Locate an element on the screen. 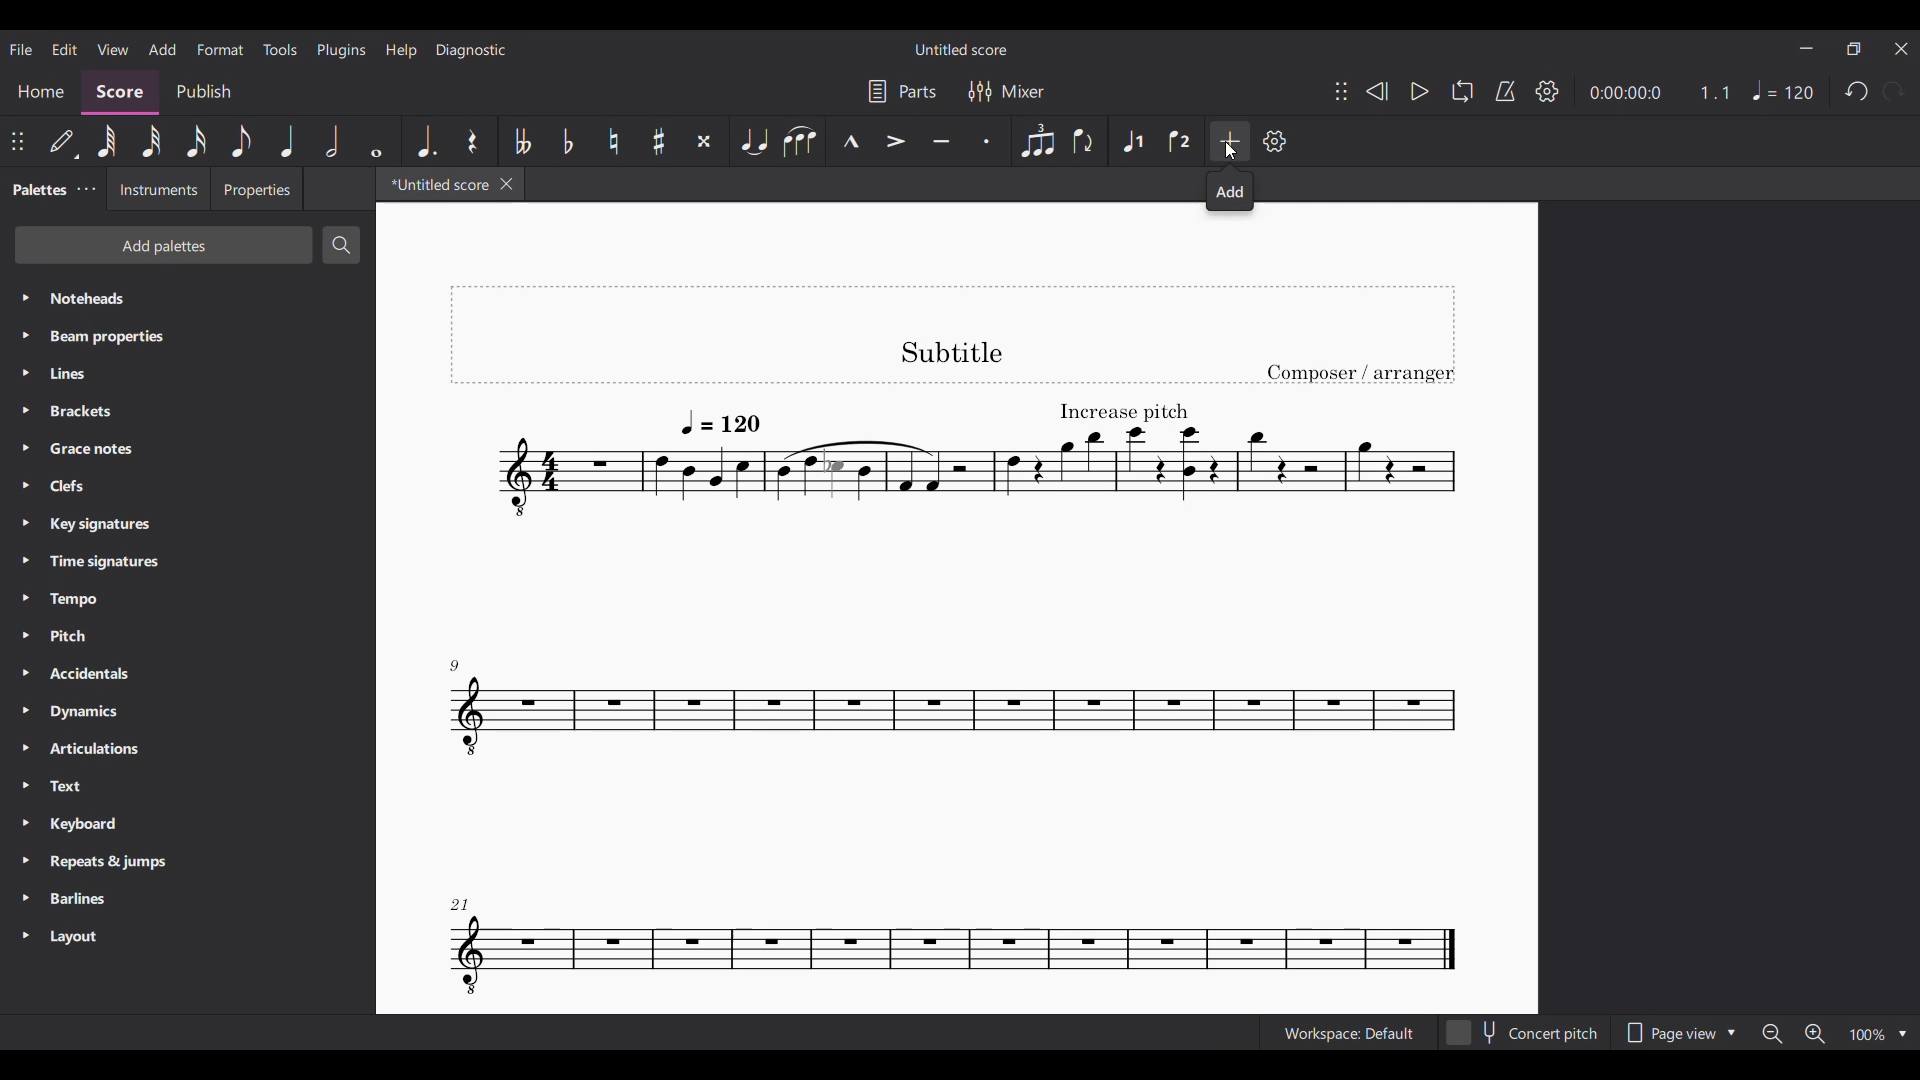  Rest is located at coordinates (473, 141).